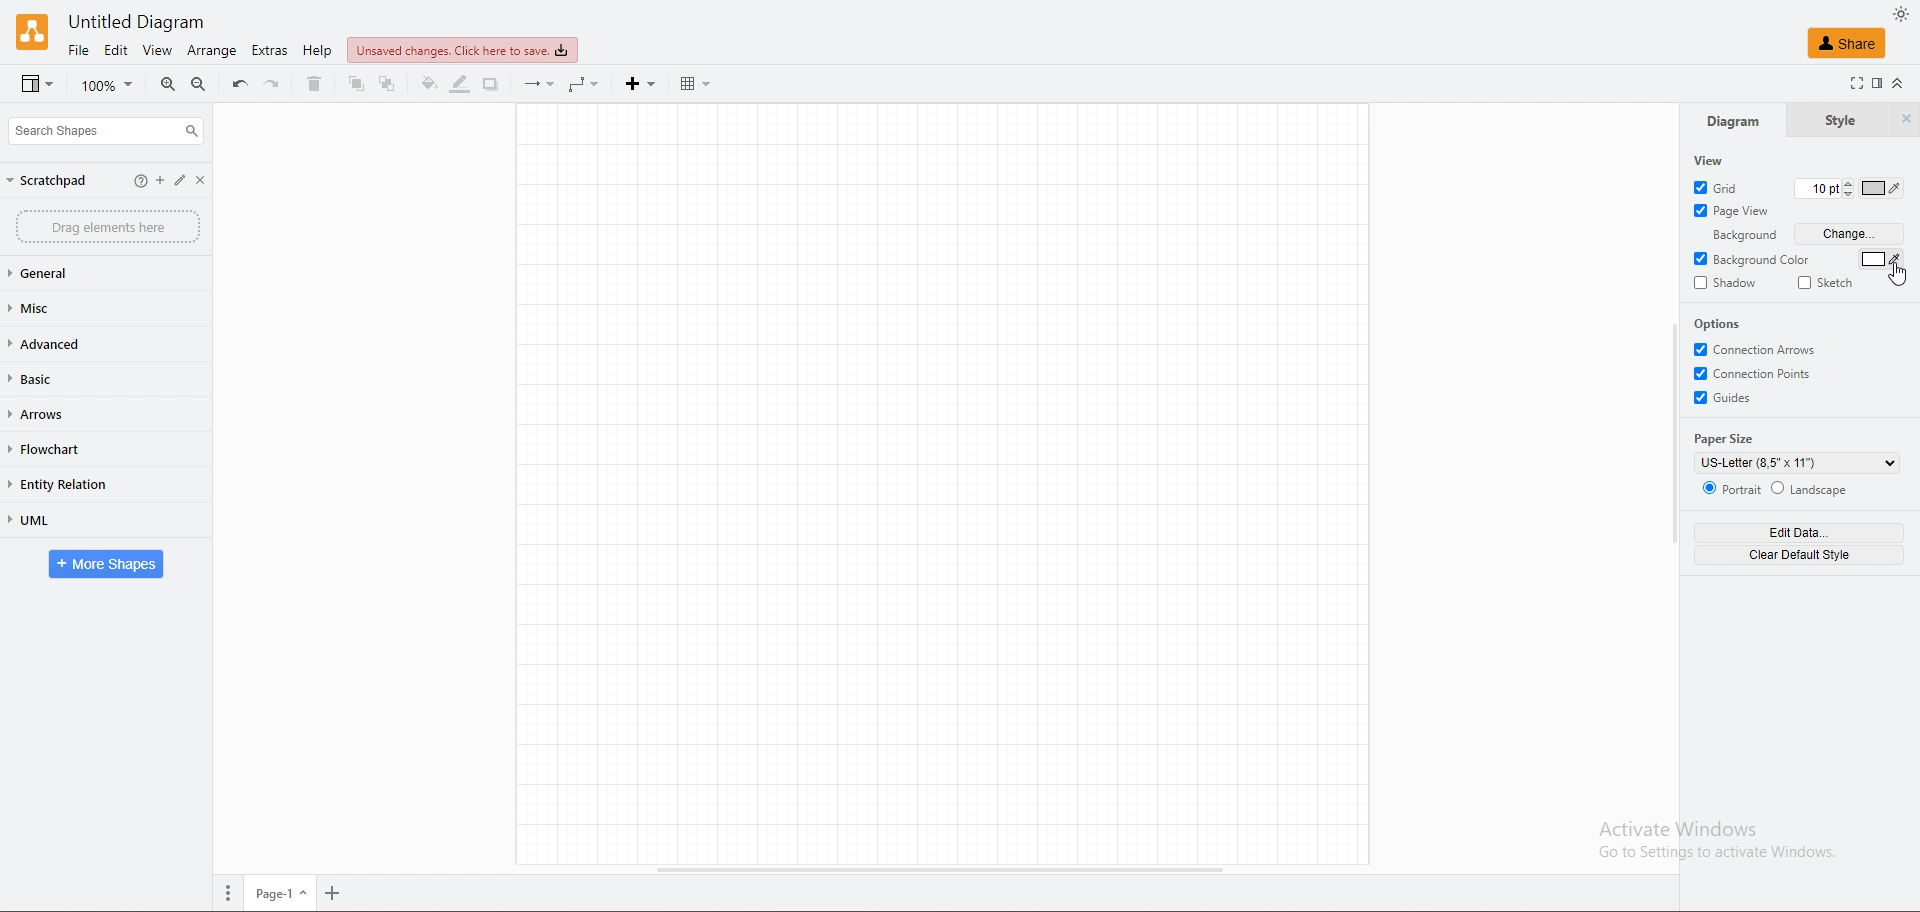 The width and height of the screenshot is (1920, 912). I want to click on paper size, so click(1728, 439).